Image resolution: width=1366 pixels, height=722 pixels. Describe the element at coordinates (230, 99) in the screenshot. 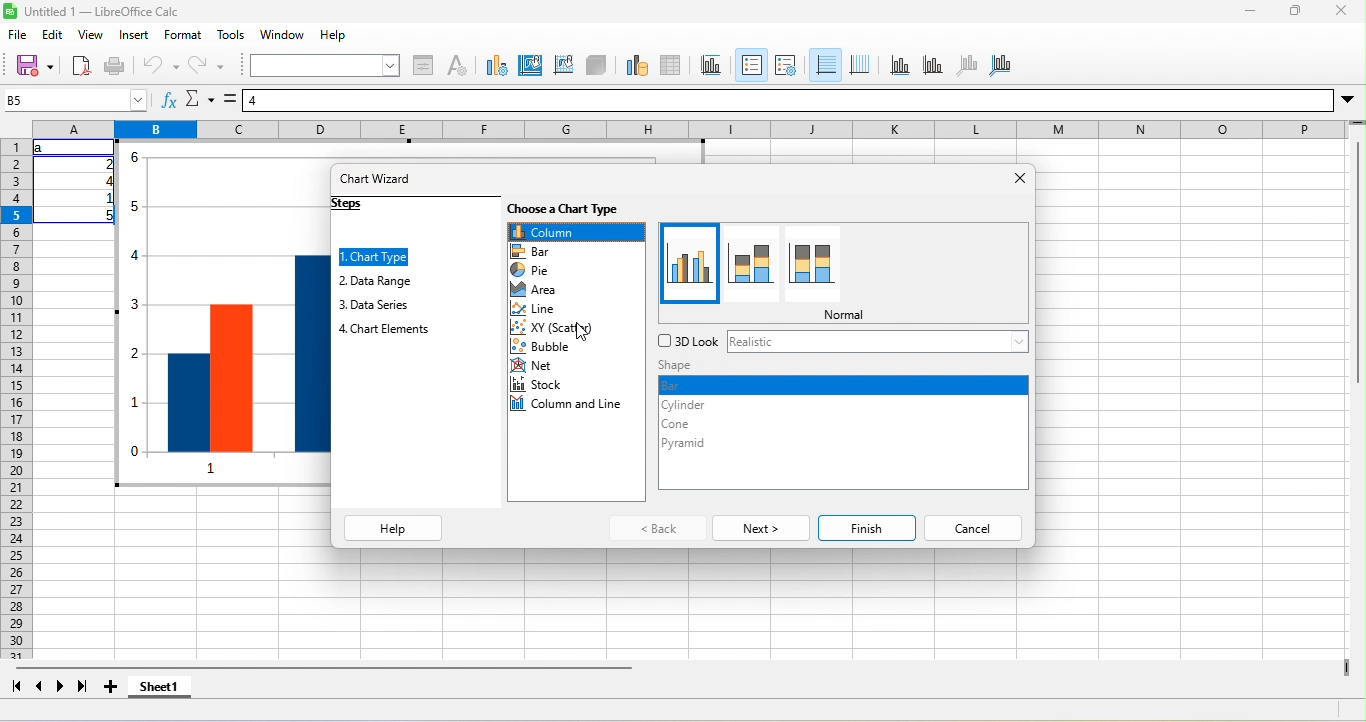

I see `formula` at that location.